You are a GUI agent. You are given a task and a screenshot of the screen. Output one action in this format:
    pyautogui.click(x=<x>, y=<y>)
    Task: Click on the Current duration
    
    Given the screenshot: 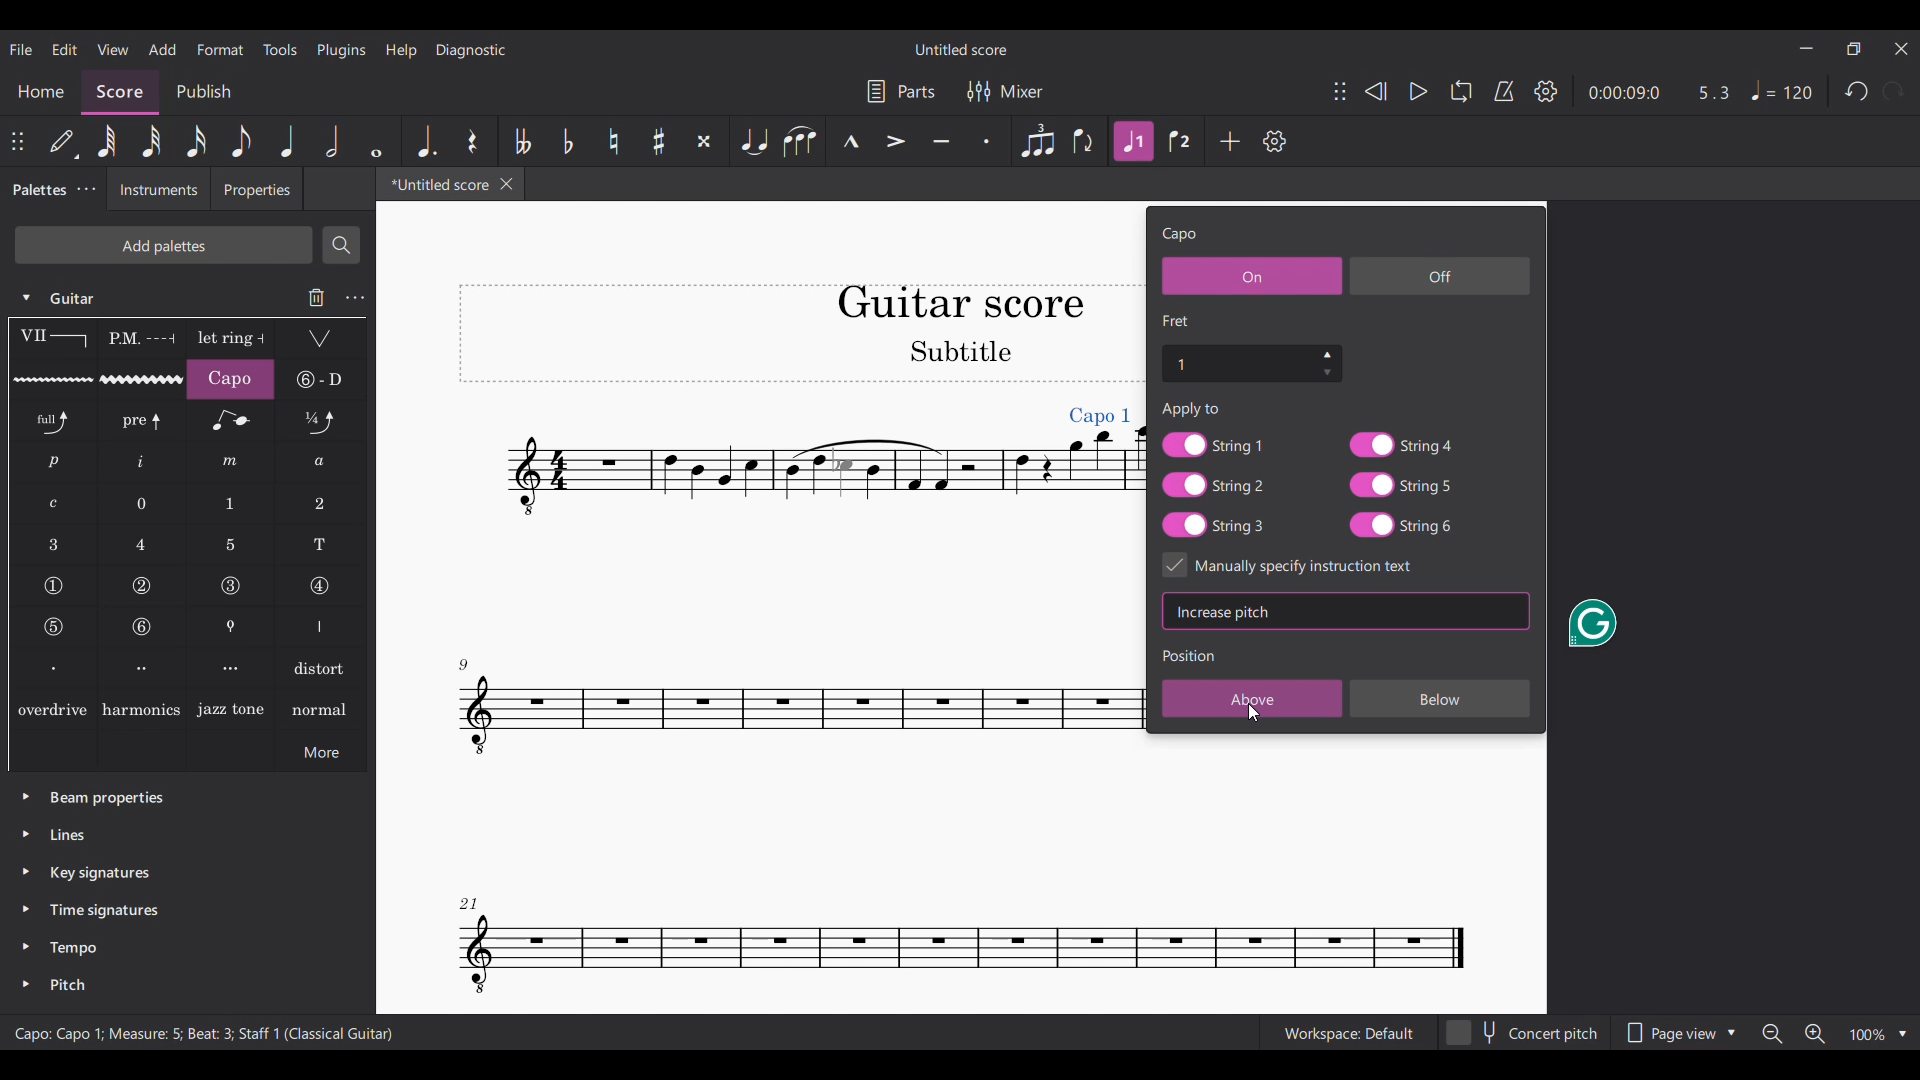 What is the action you would take?
    pyautogui.click(x=1624, y=91)
    